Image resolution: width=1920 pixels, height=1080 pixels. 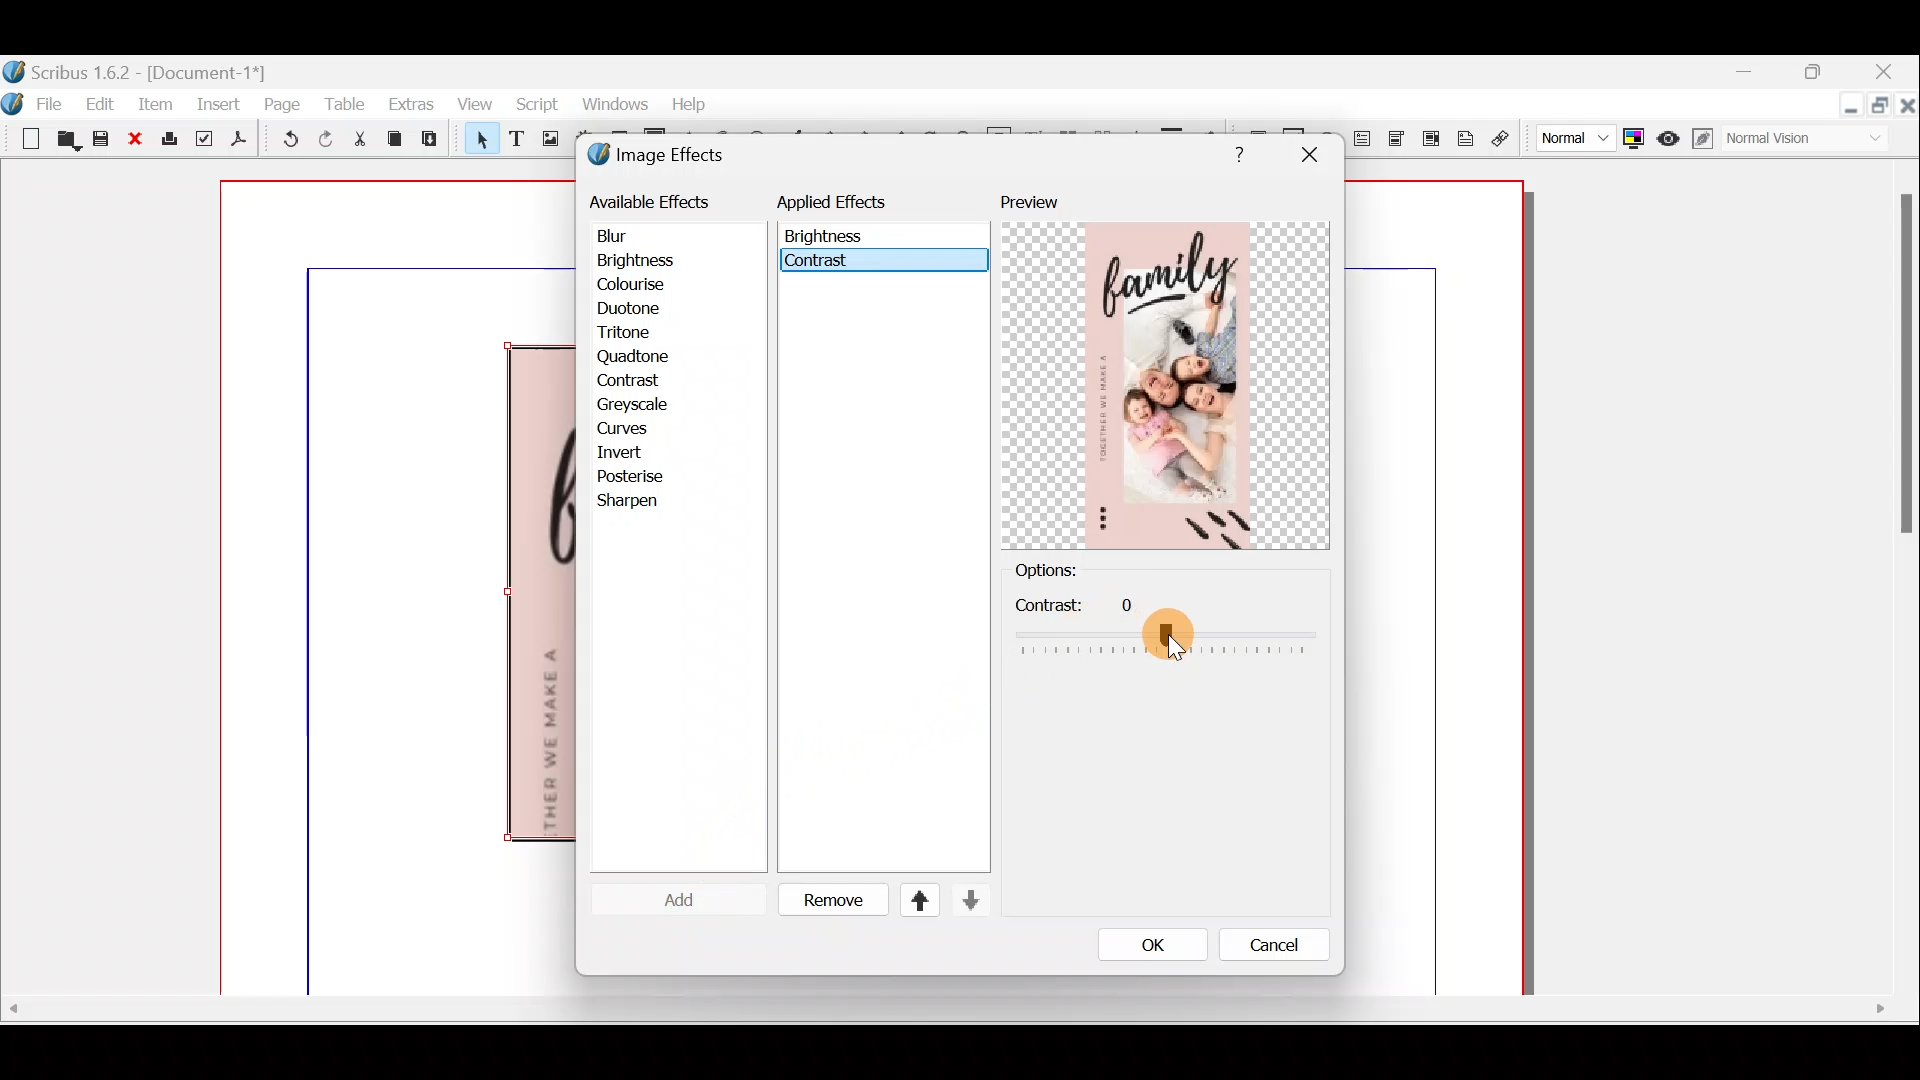 I want to click on , so click(x=1902, y=373).